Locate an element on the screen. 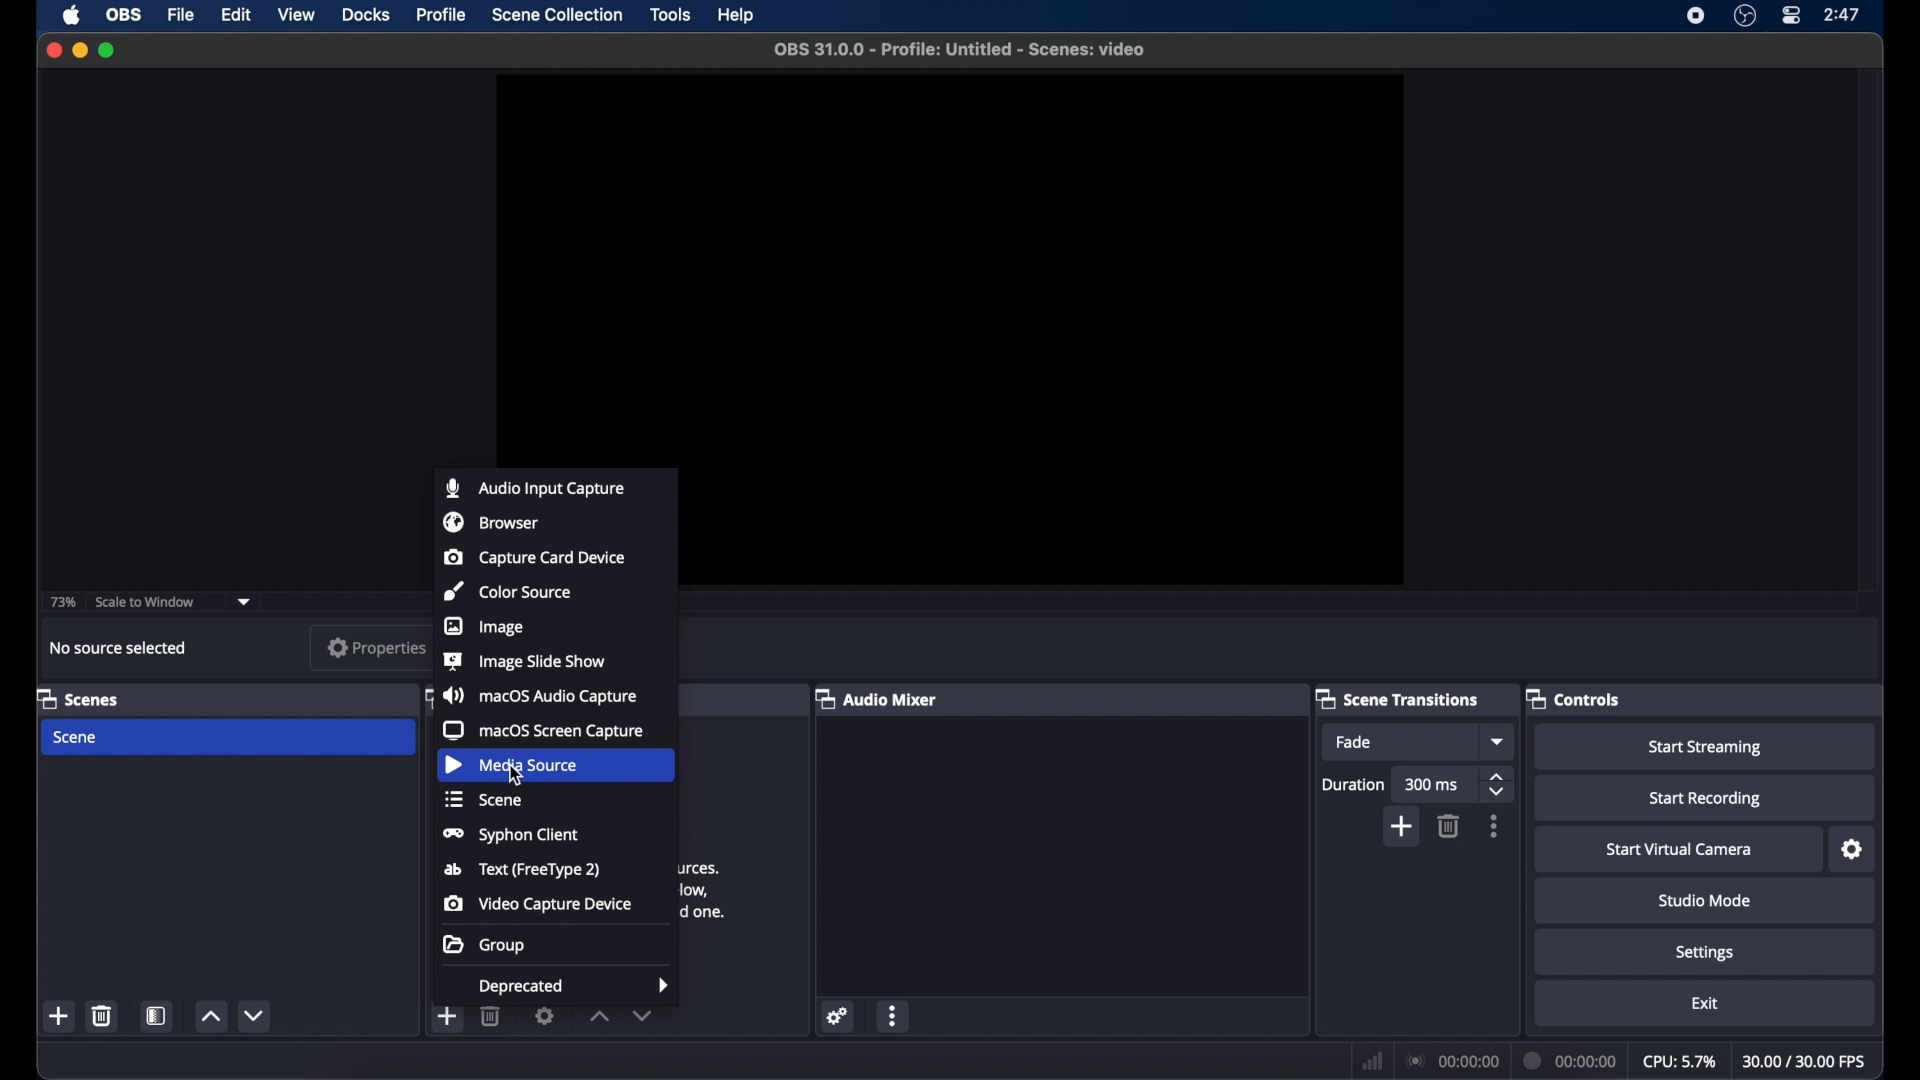  fade is located at coordinates (1354, 742).